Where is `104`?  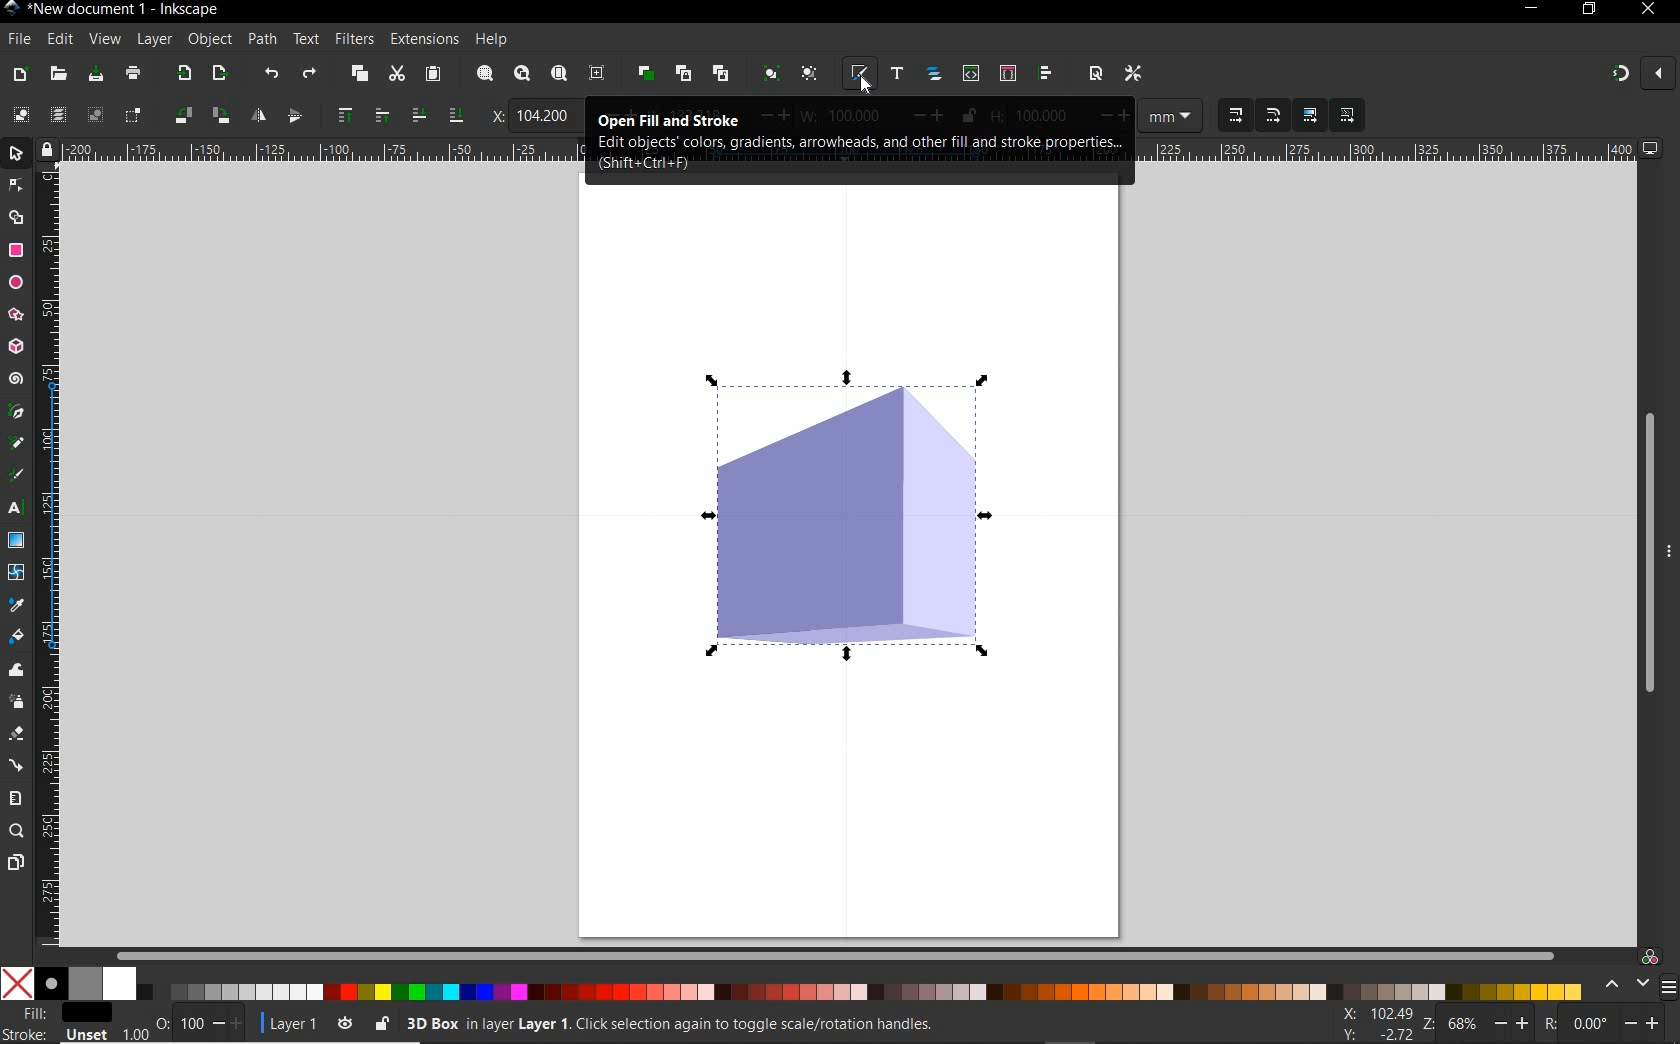 104 is located at coordinates (544, 115).